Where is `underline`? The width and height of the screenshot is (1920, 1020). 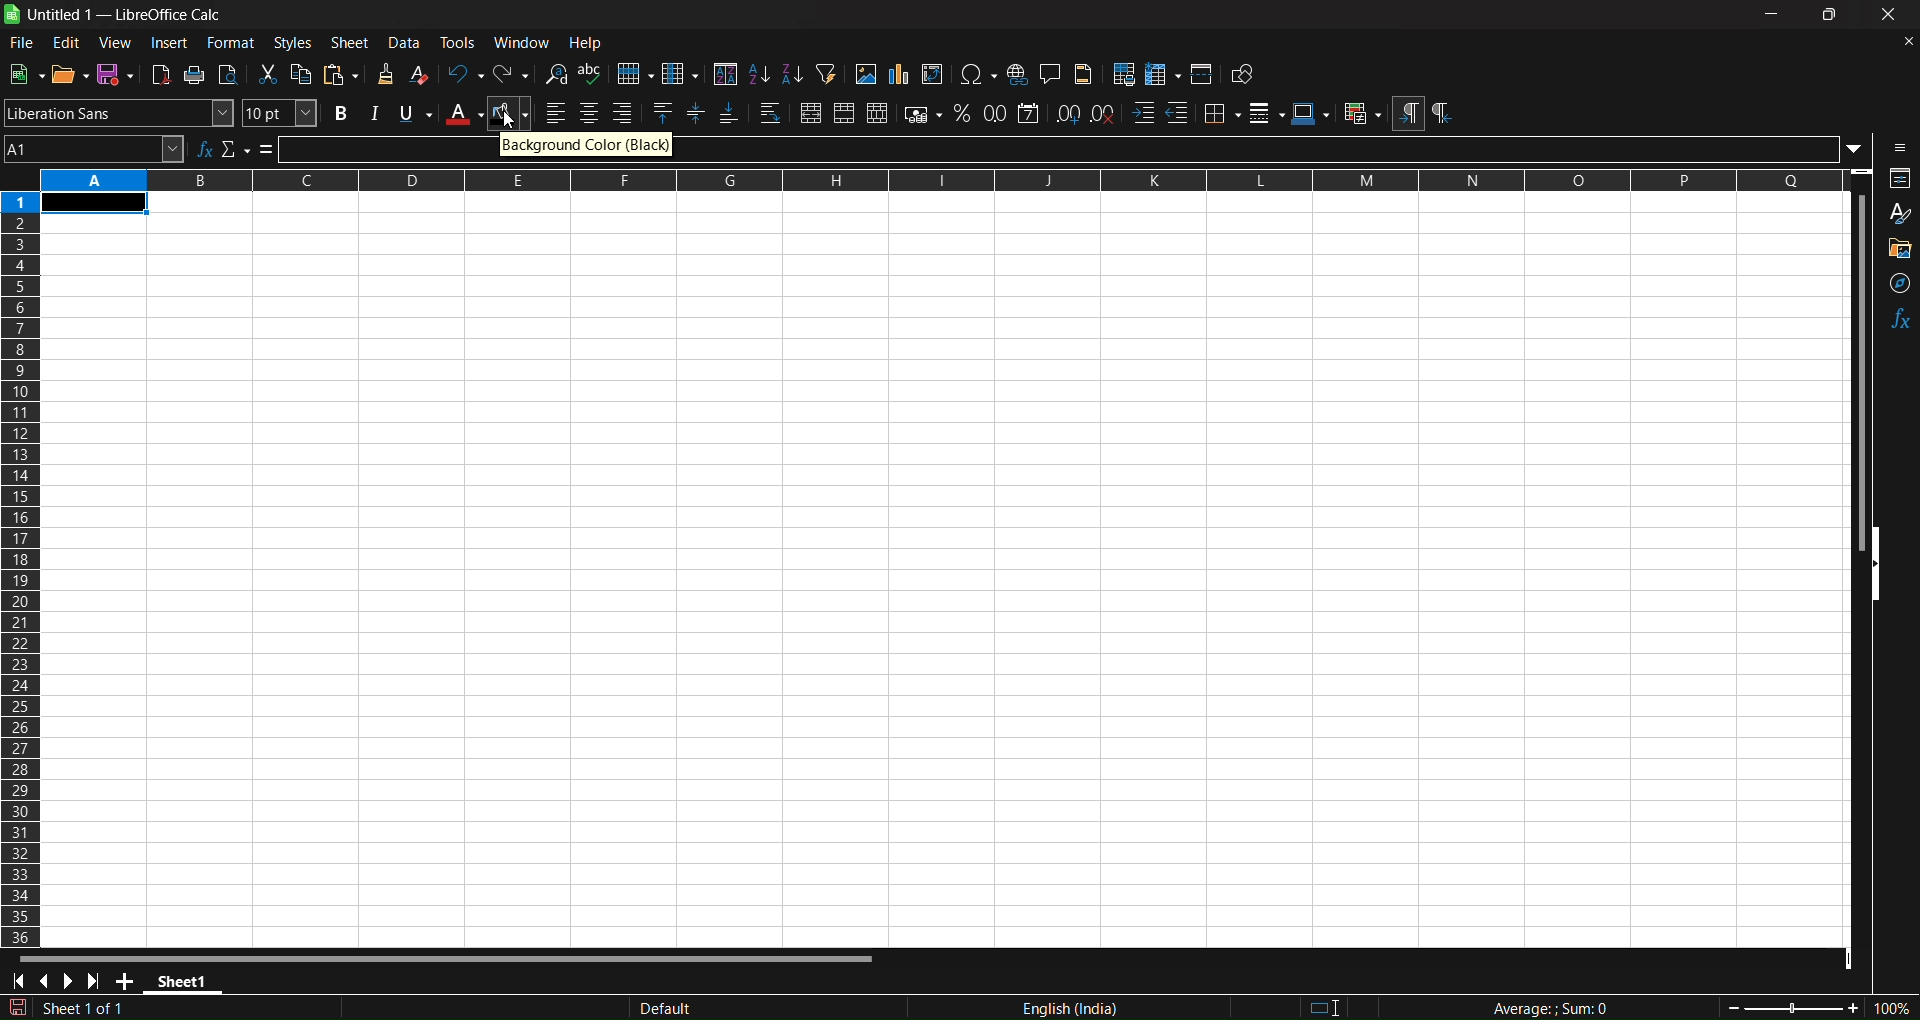 underline is located at coordinates (413, 112).